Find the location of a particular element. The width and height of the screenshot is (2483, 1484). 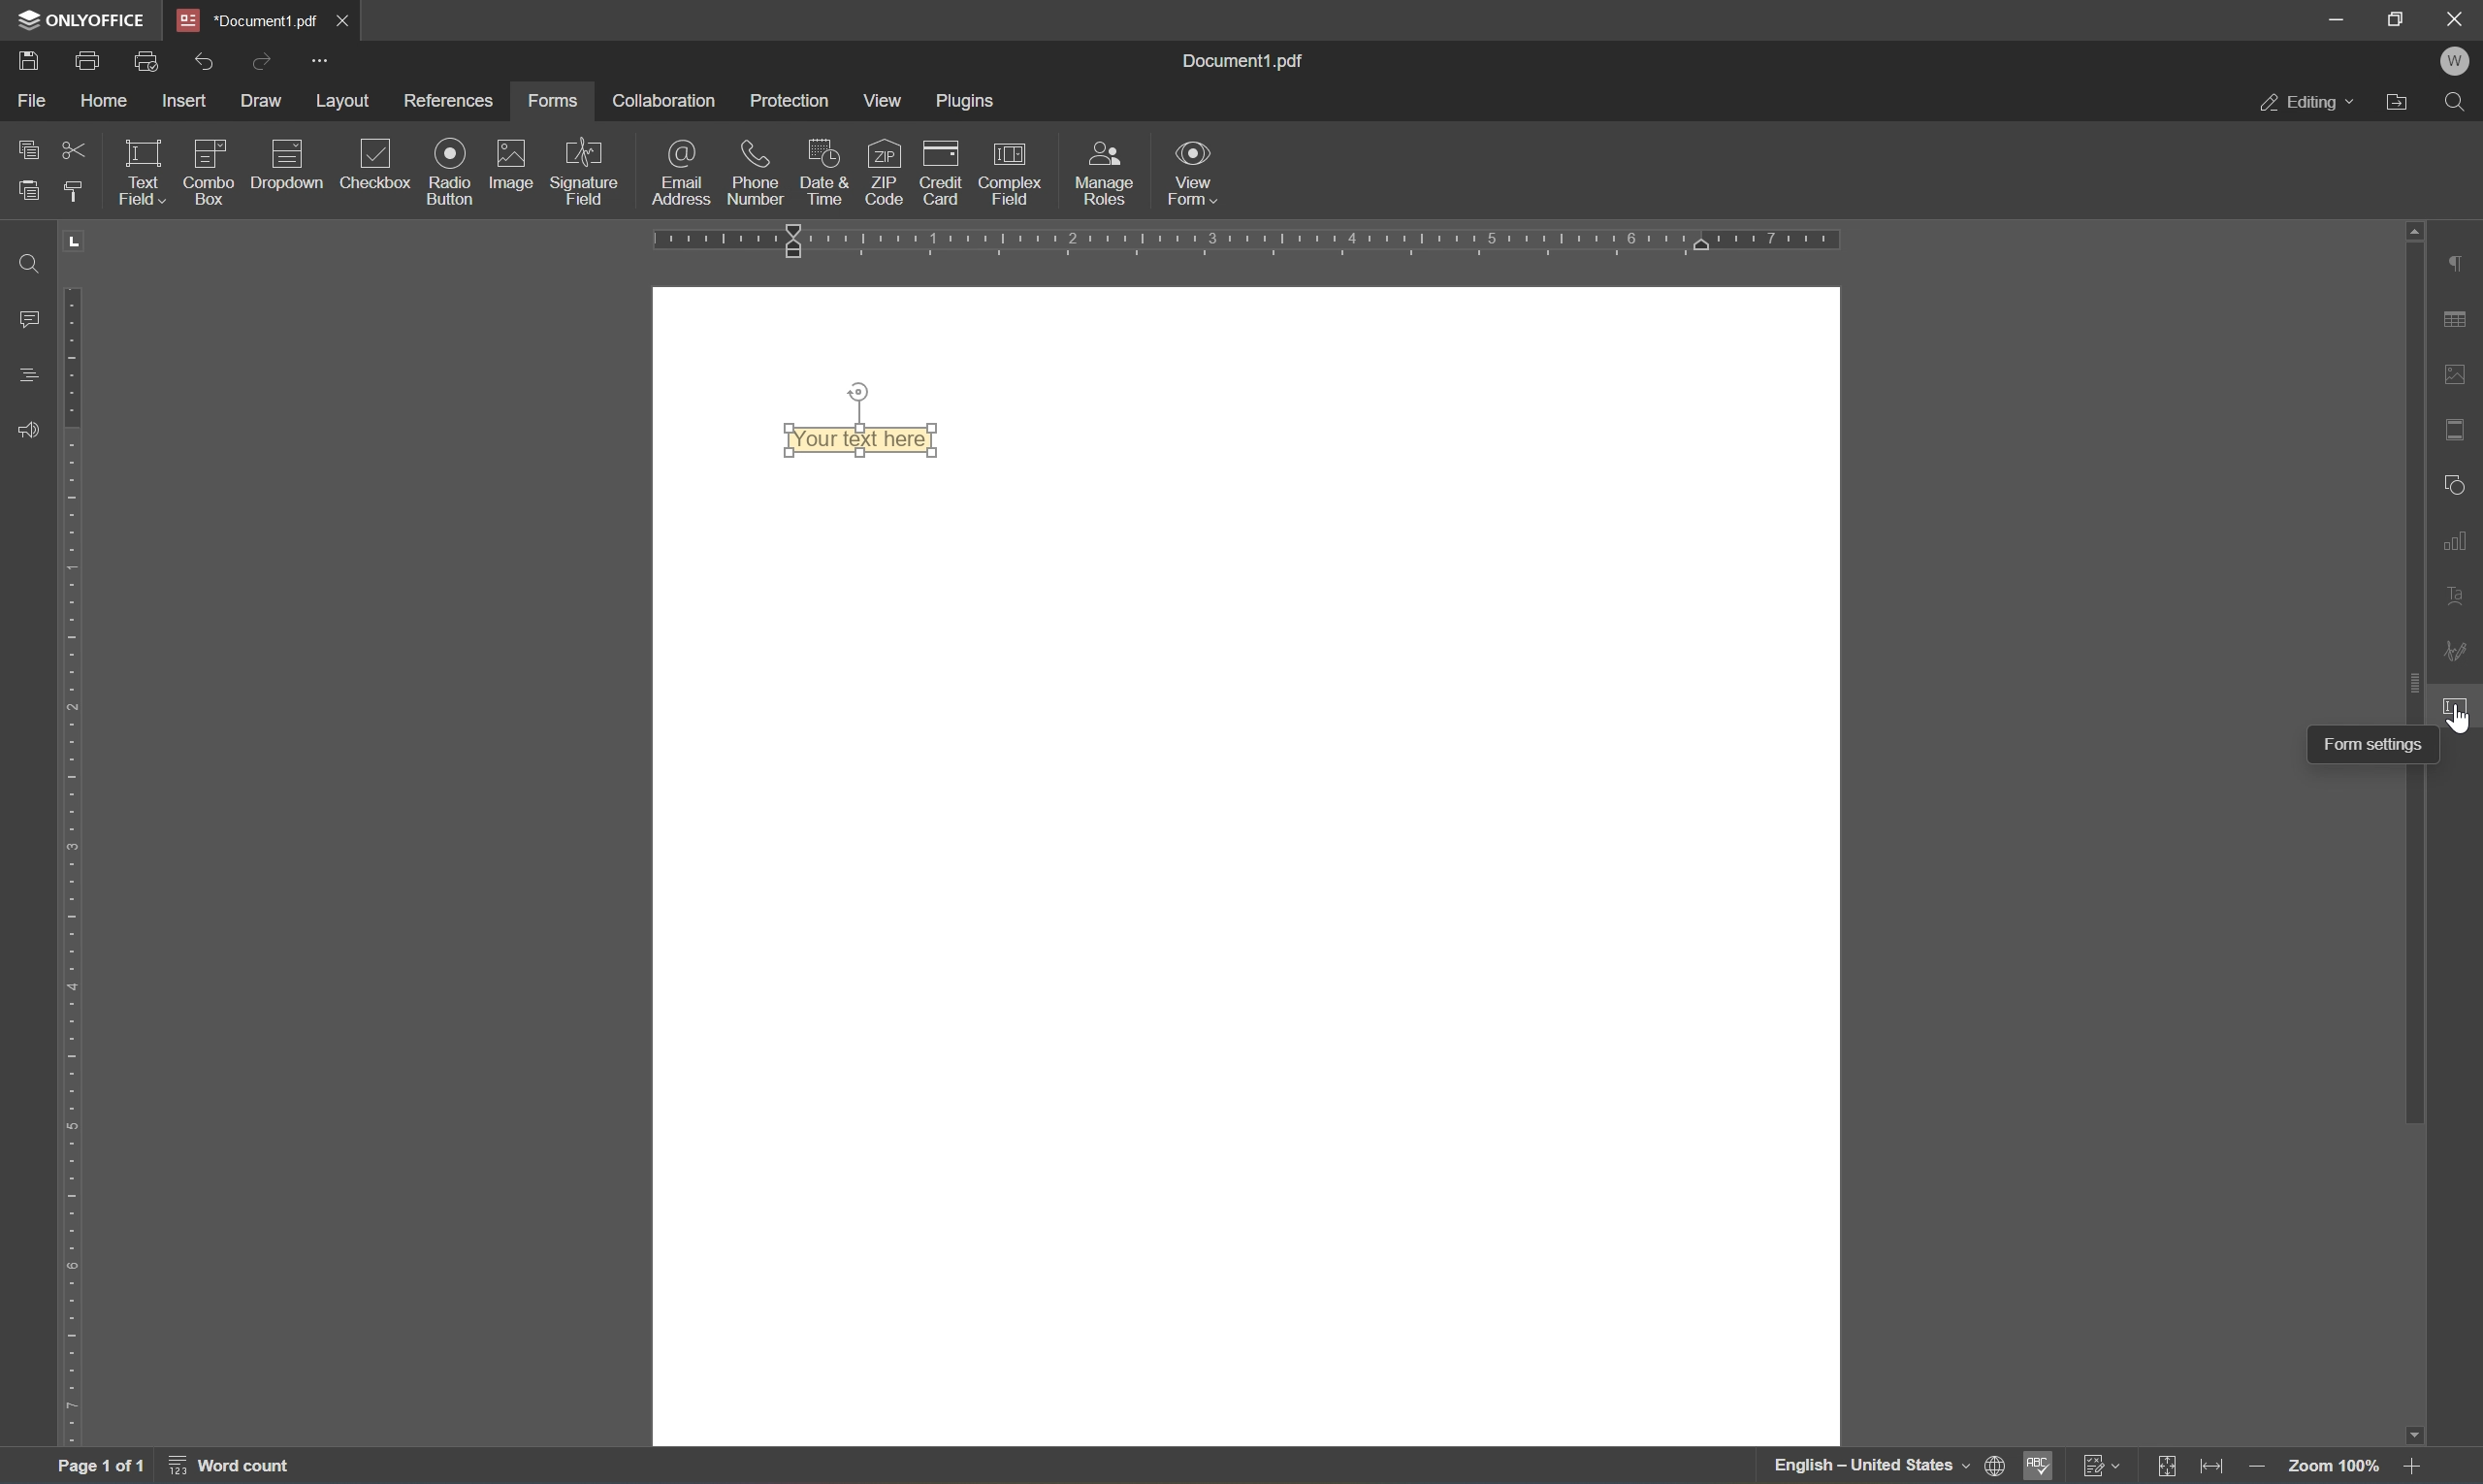

document1.pdf is located at coordinates (1240, 62).